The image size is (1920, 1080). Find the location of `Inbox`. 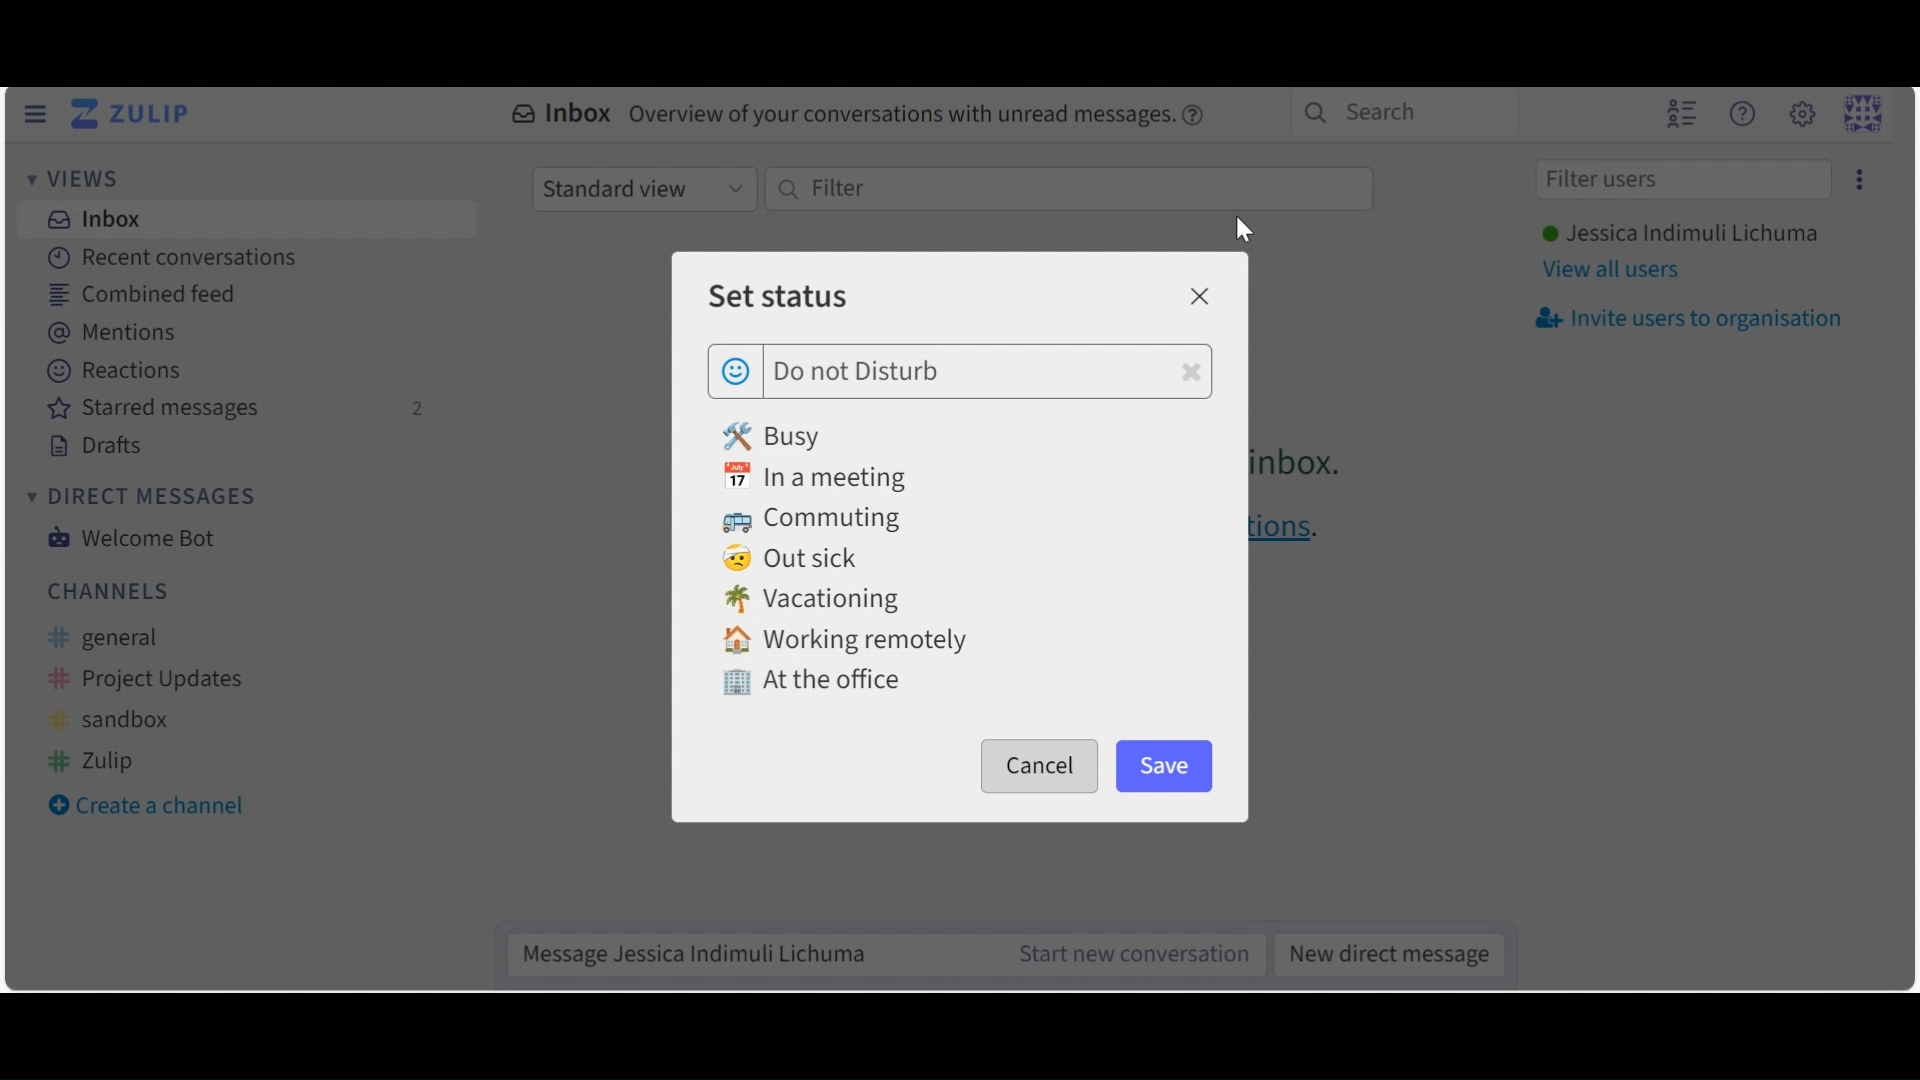

Inbox is located at coordinates (861, 116).